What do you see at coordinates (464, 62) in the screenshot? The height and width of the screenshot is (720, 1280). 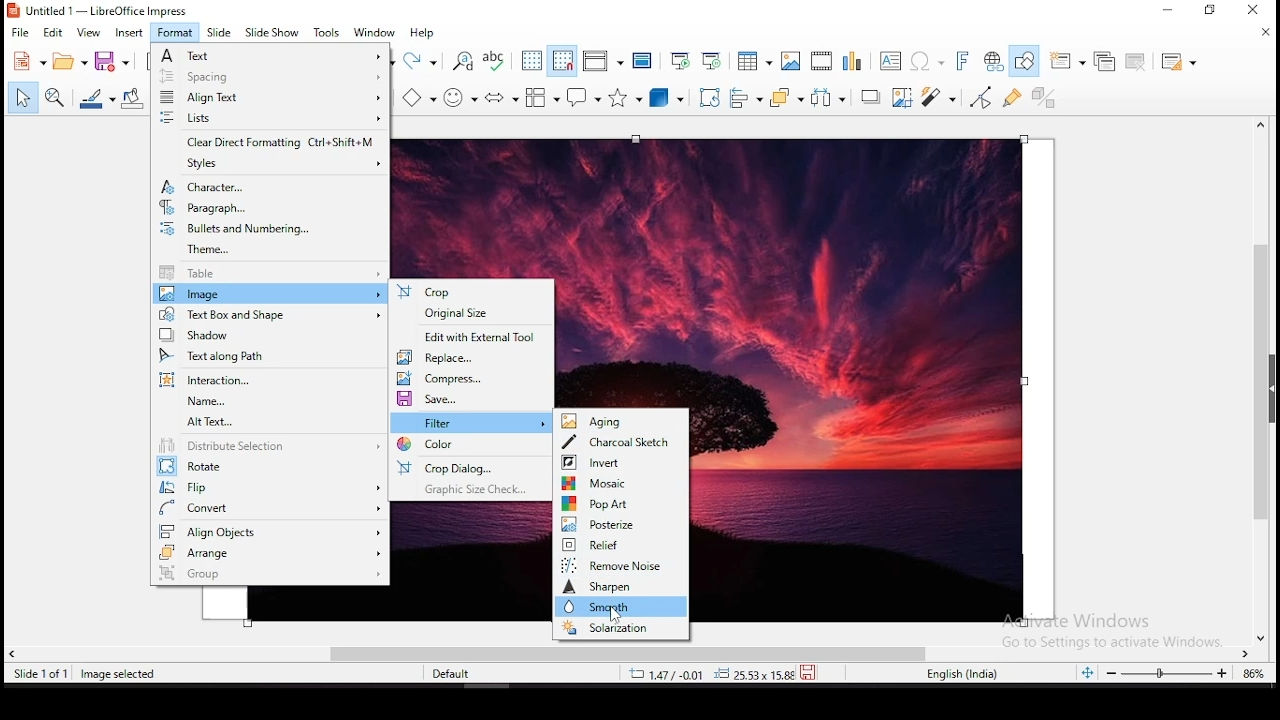 I see `find and replace` at bounding box center [464, 62].